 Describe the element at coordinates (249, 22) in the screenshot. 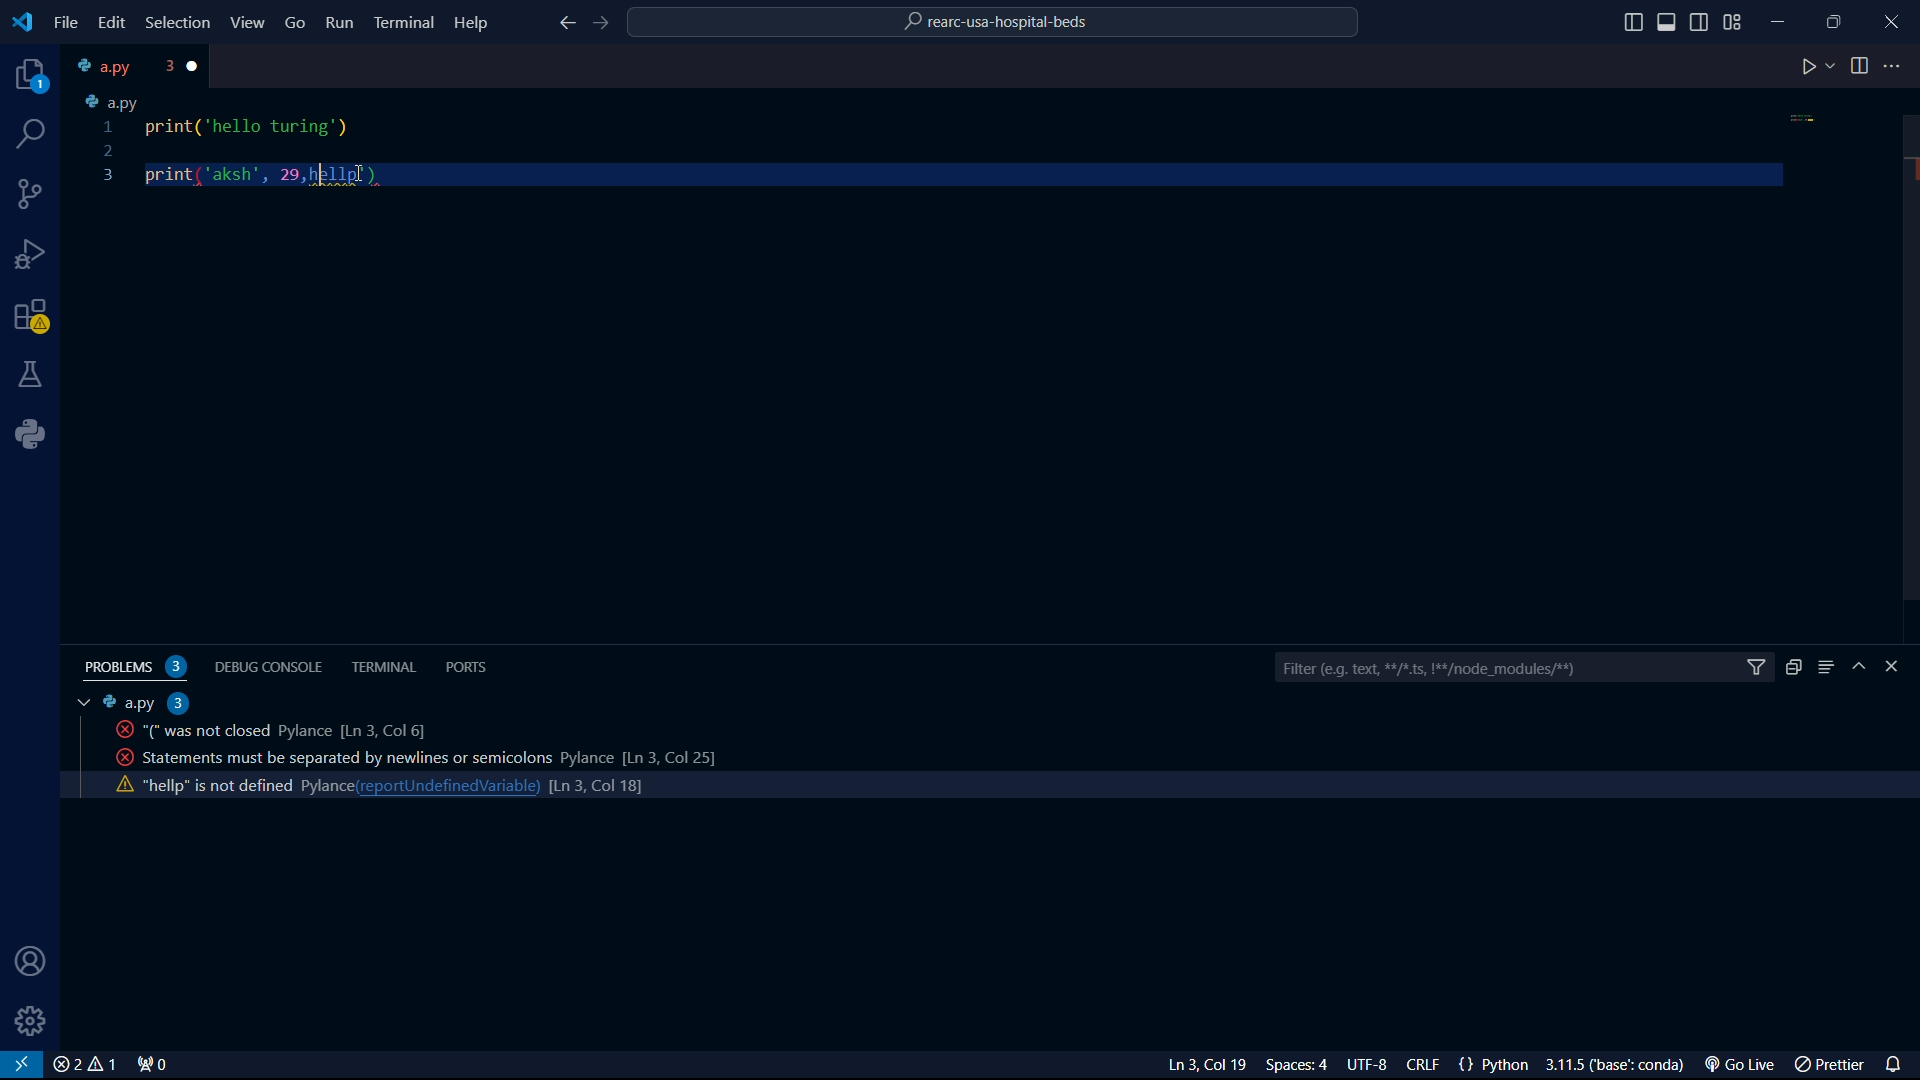

I see `View` at that location.